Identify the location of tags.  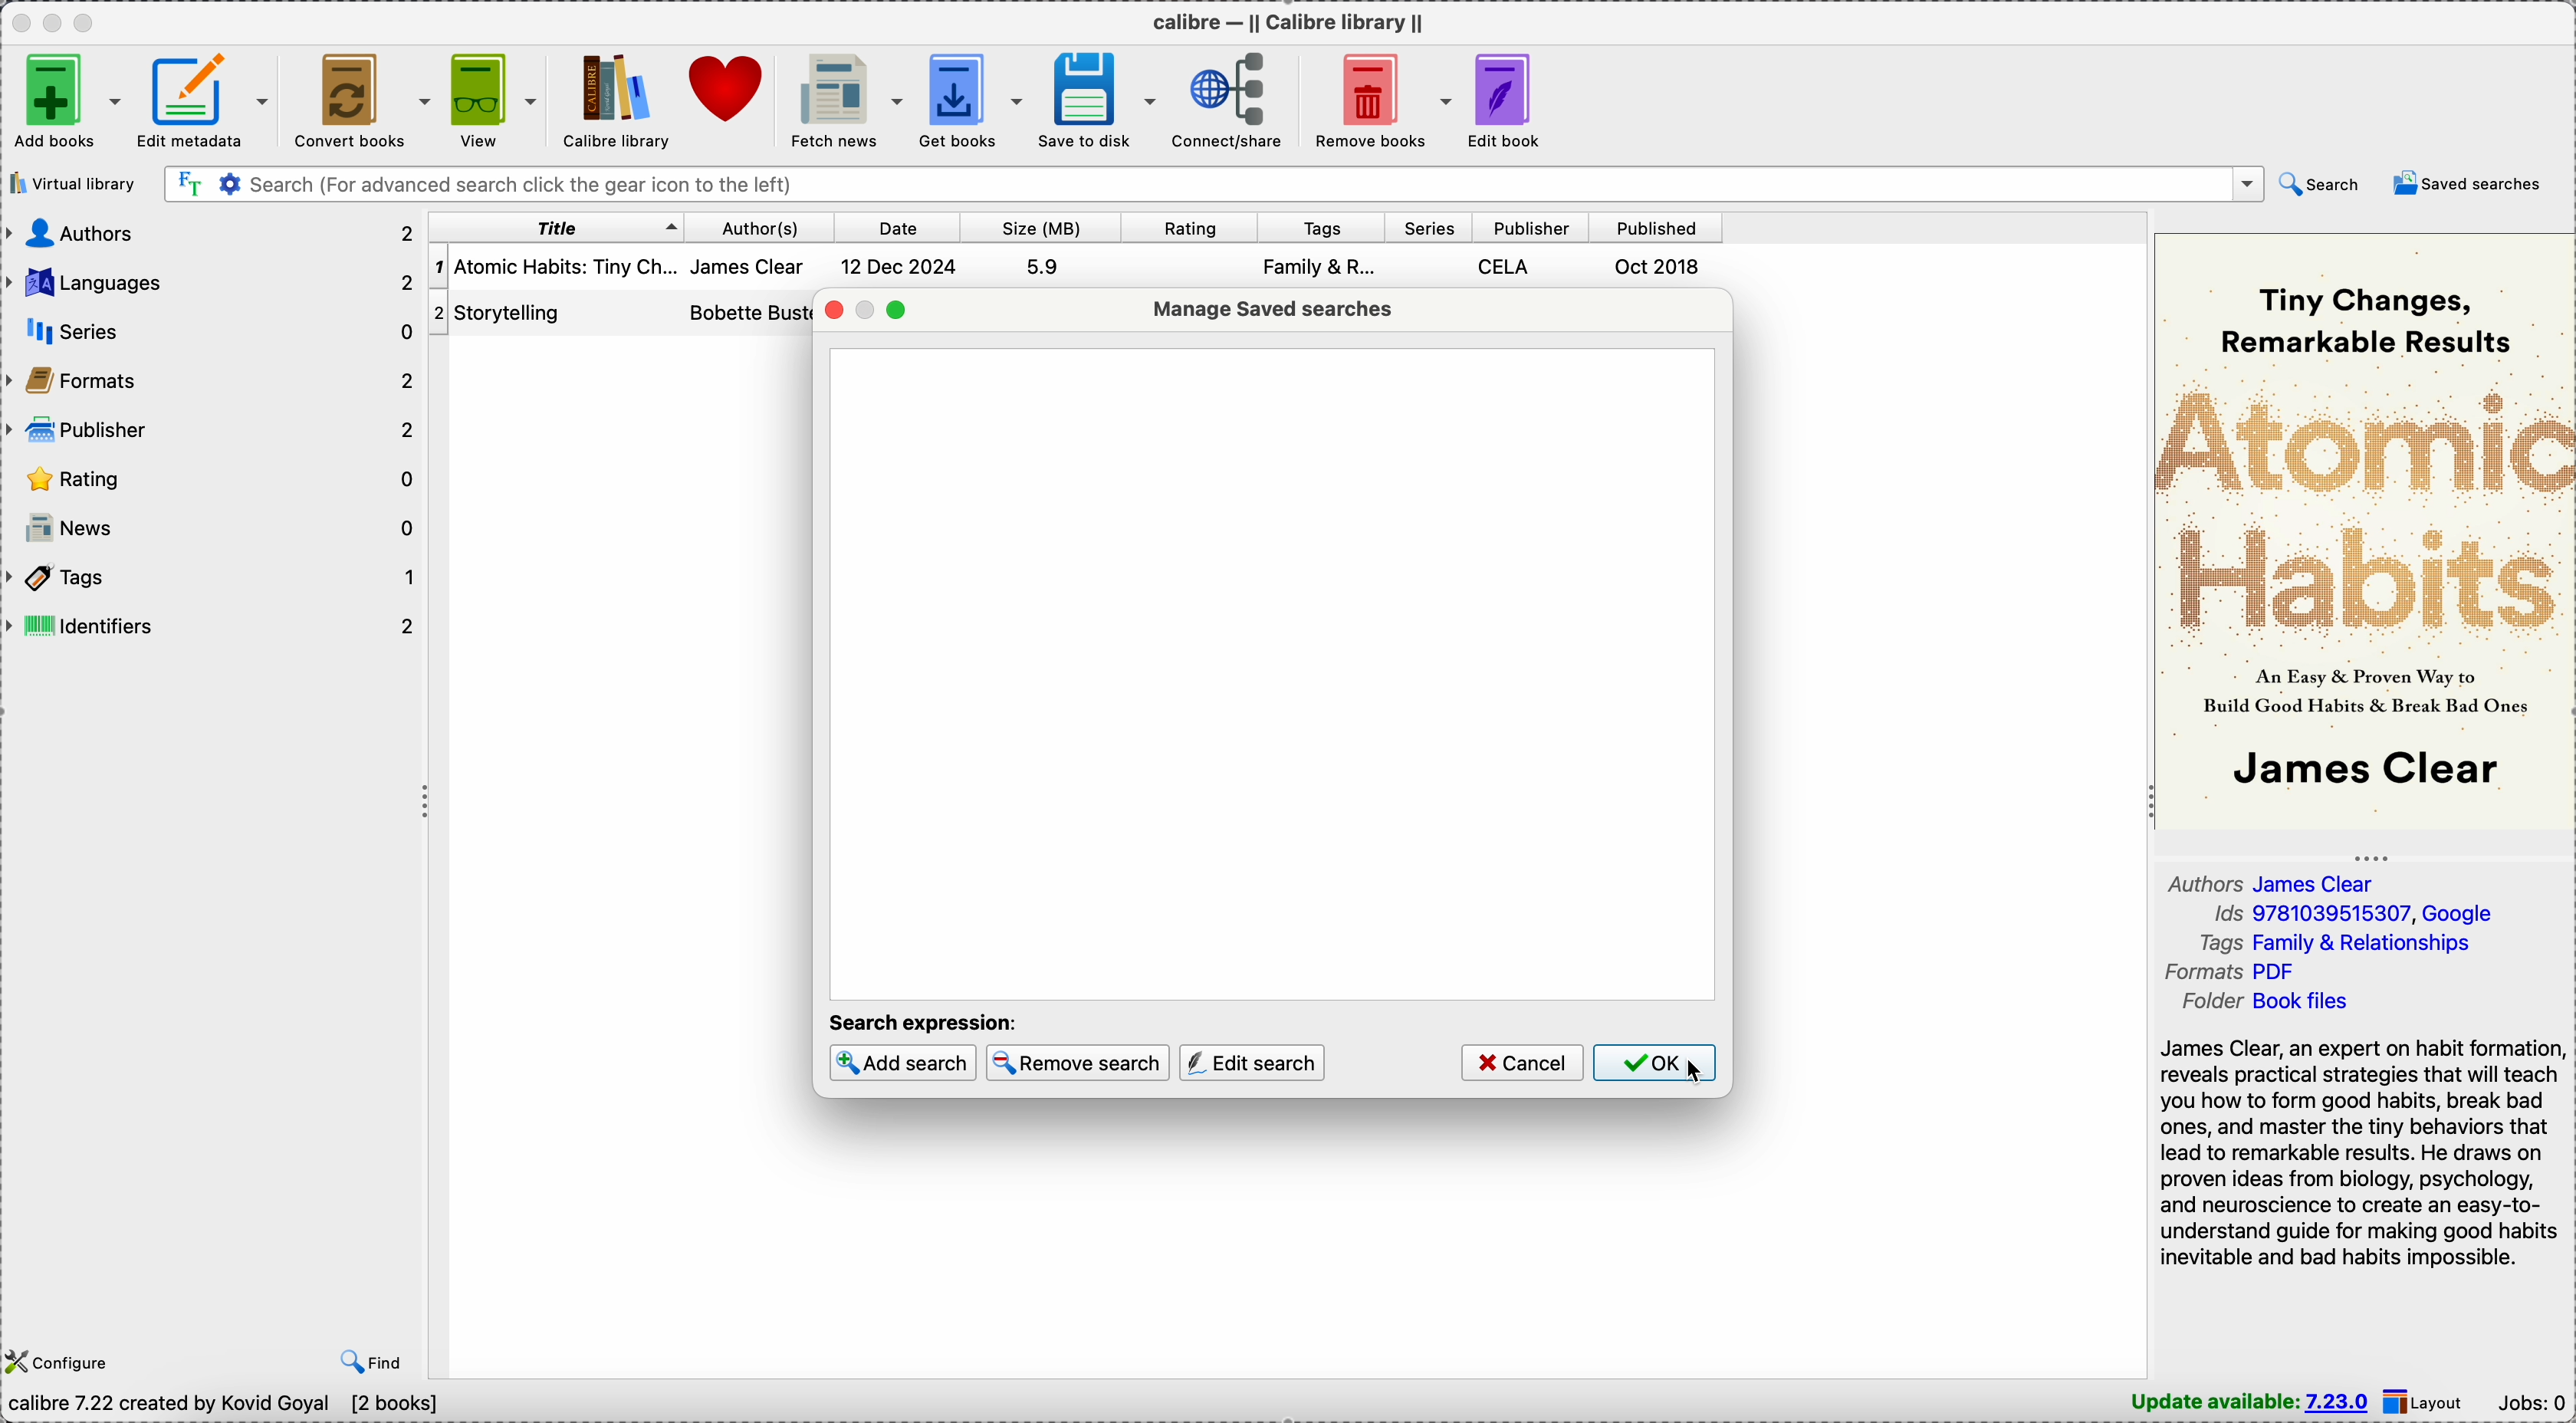
(213, 578).